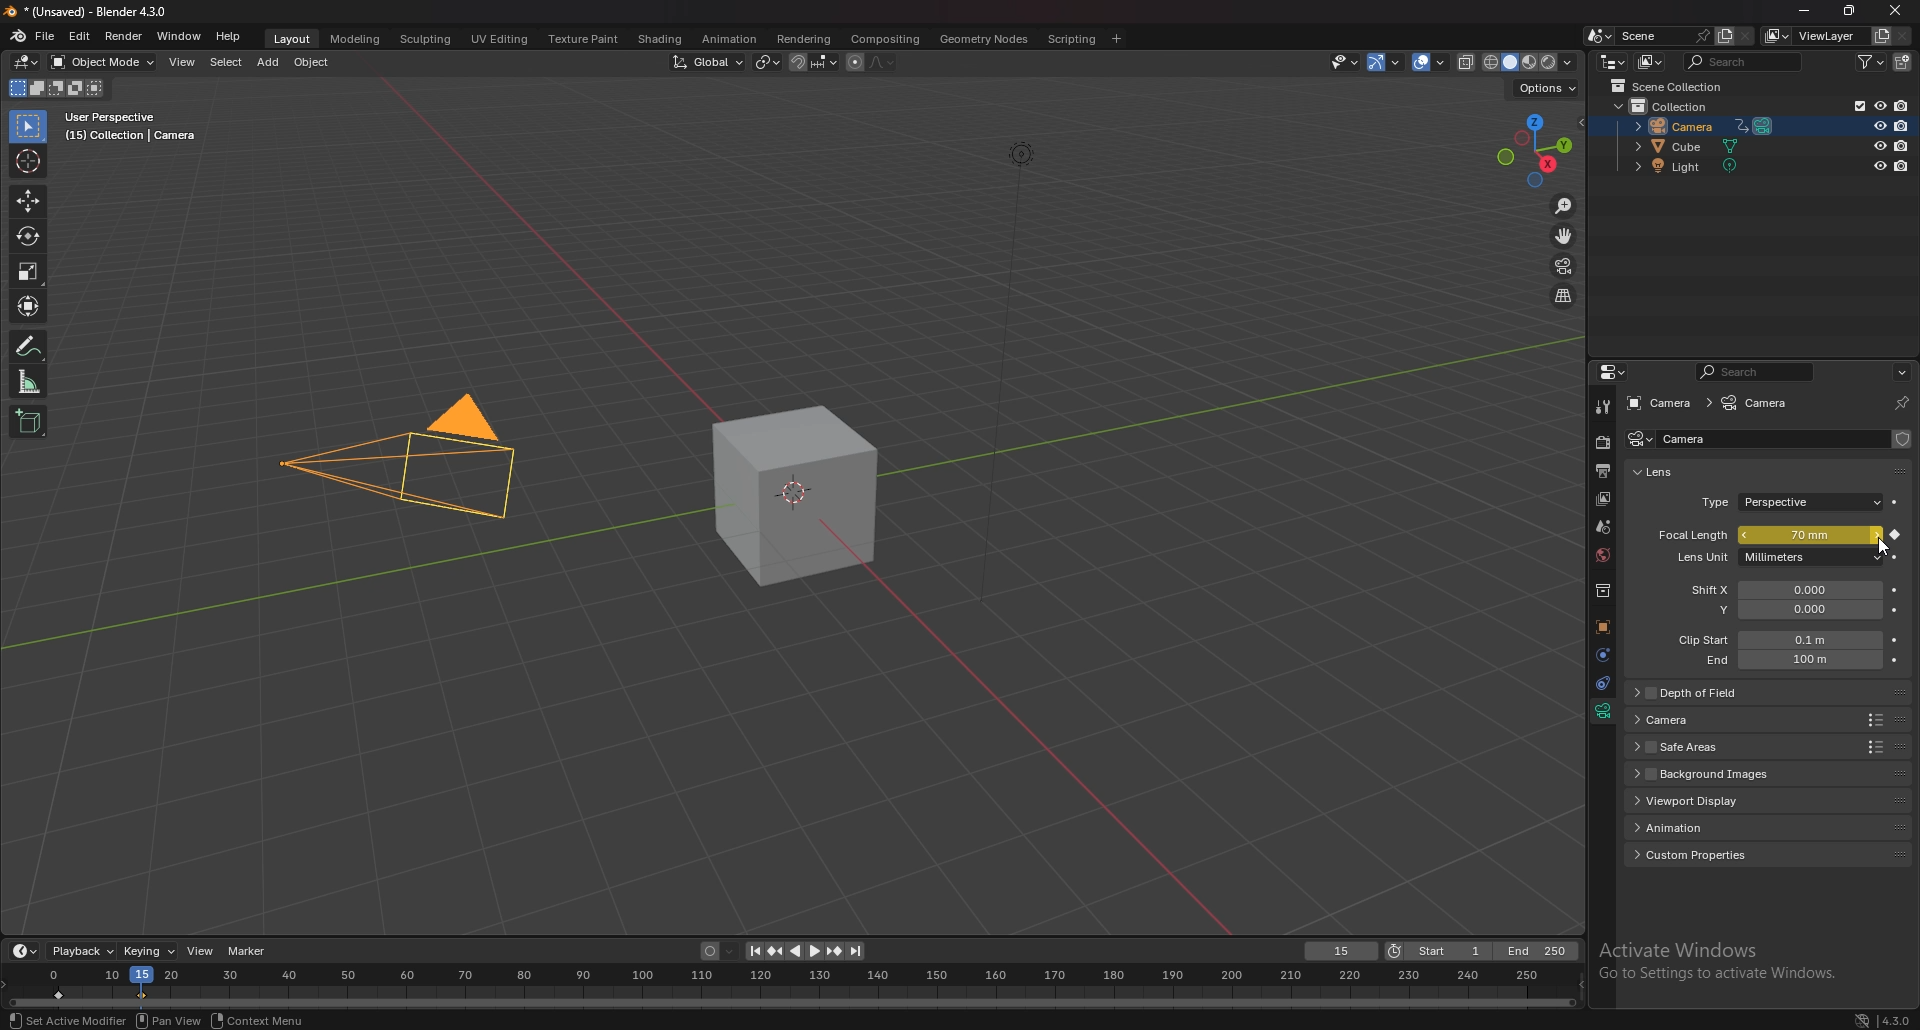 This screenshot has width=1920, height=1030. Describe the element at coordinates (766, 62) in the screenshot. I see `transform pivot point` at that location.